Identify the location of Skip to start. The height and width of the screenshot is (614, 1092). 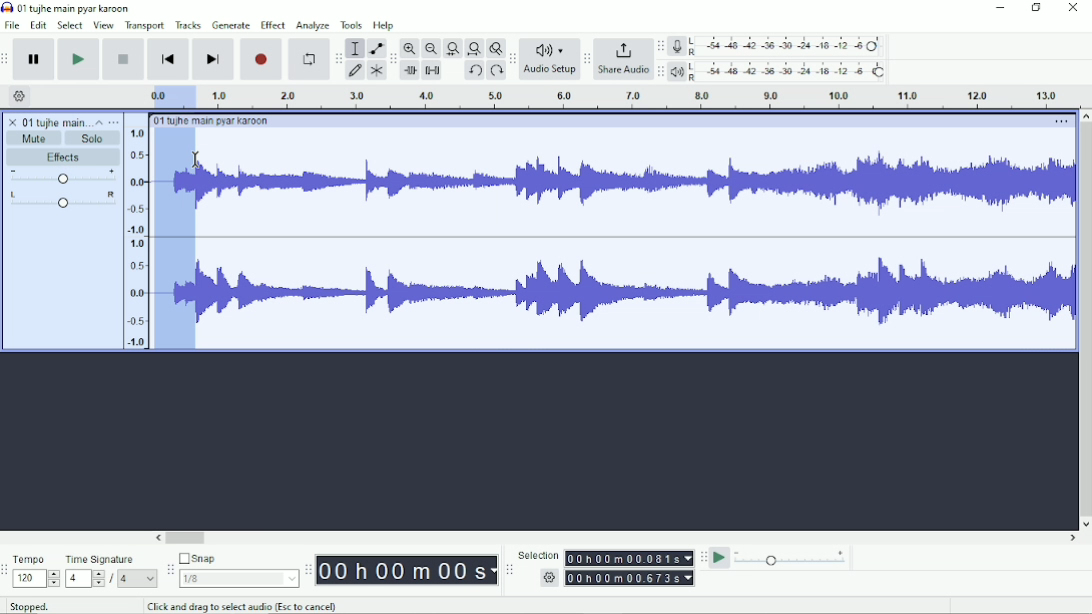
(168, 60).